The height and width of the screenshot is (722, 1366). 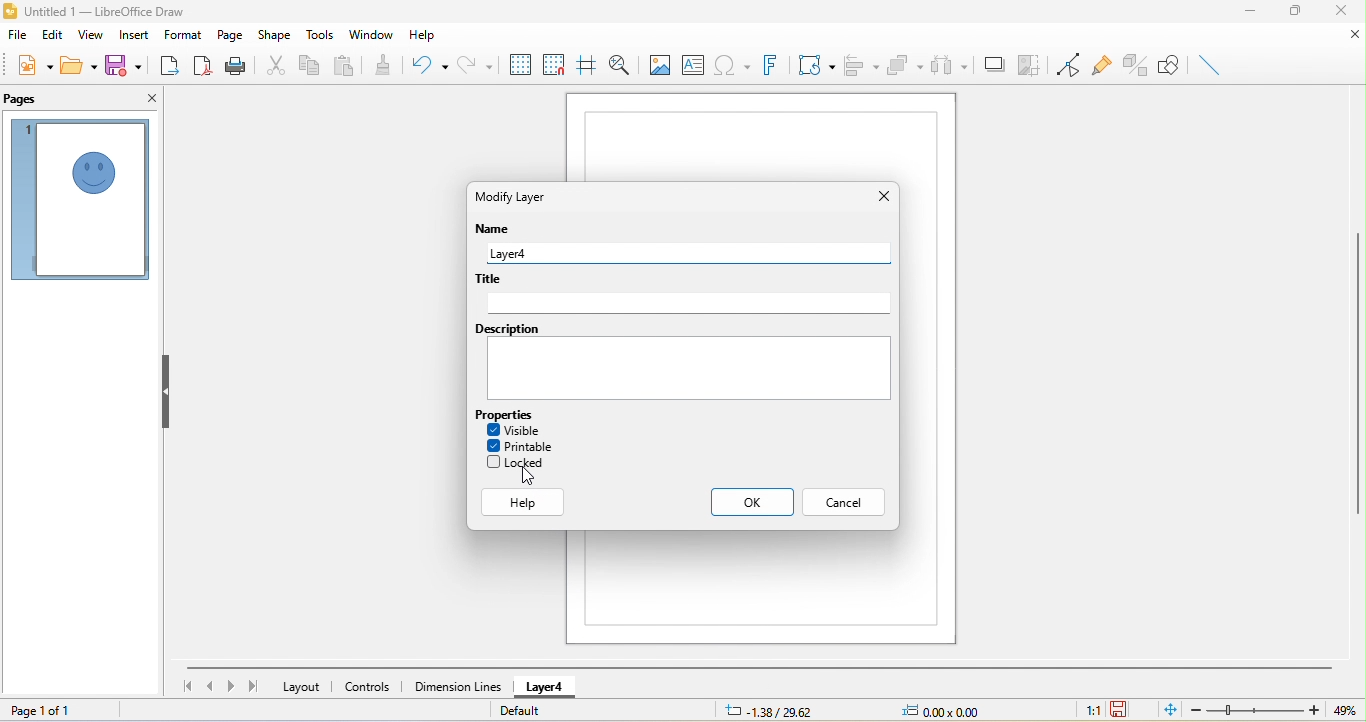 What do you see at coordinates (346, 67) in the screenshot?
I see `paste` at bounding box center [346, 67].